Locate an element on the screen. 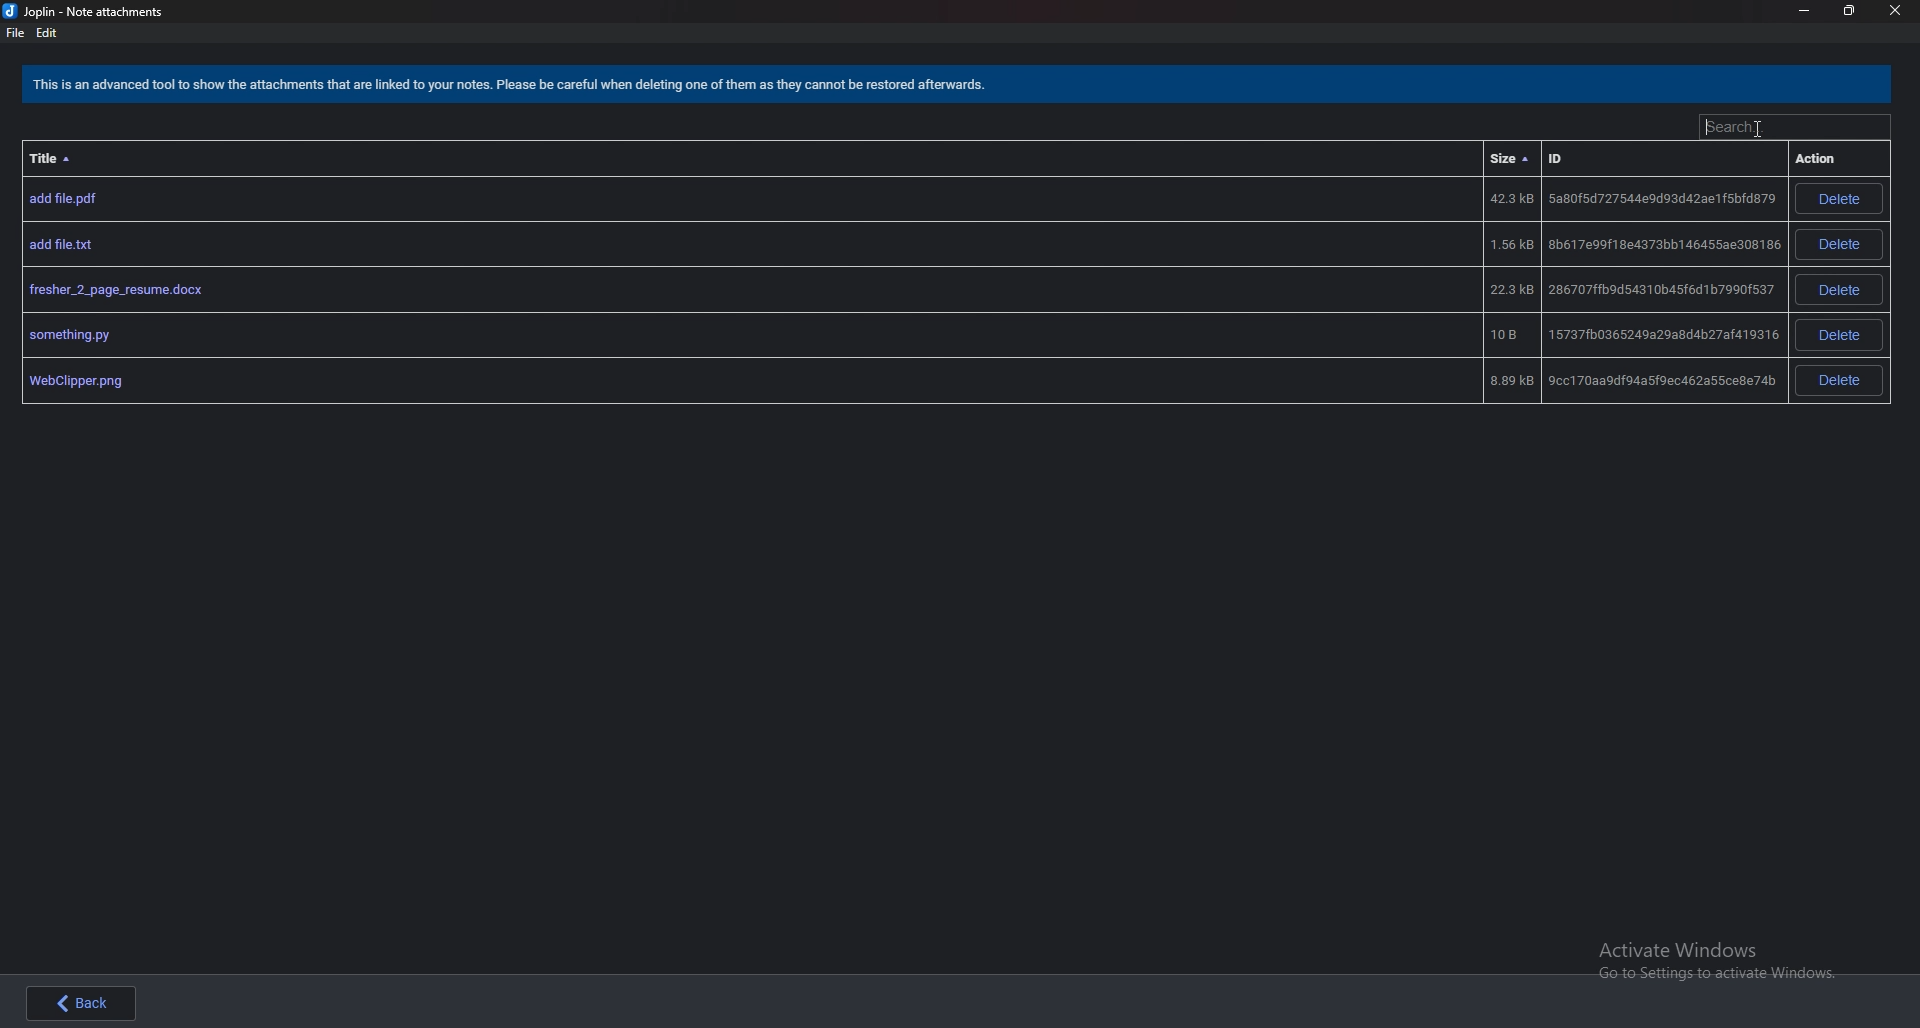 This screenshot has width=1920, height=1028. attachment is located at coordinates (898, 245).